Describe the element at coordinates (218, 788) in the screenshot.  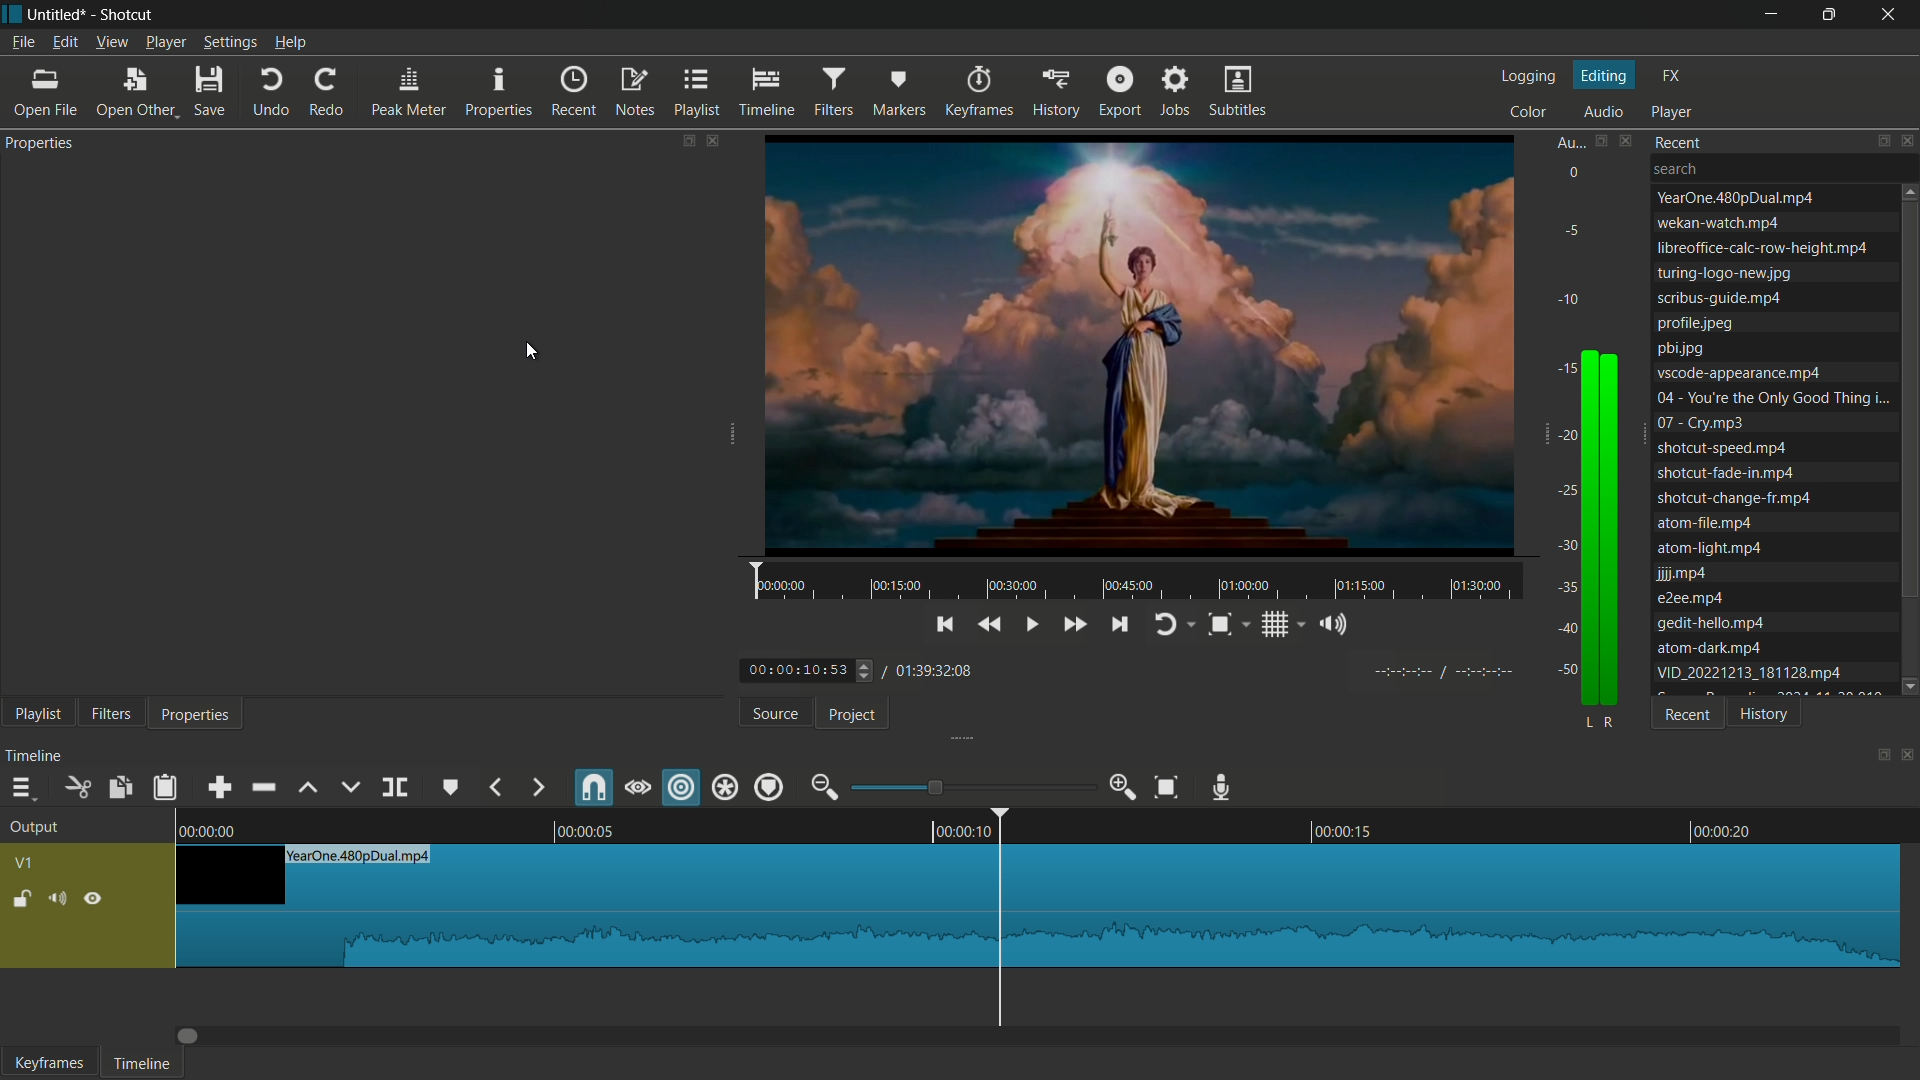
I see `append` at that location.